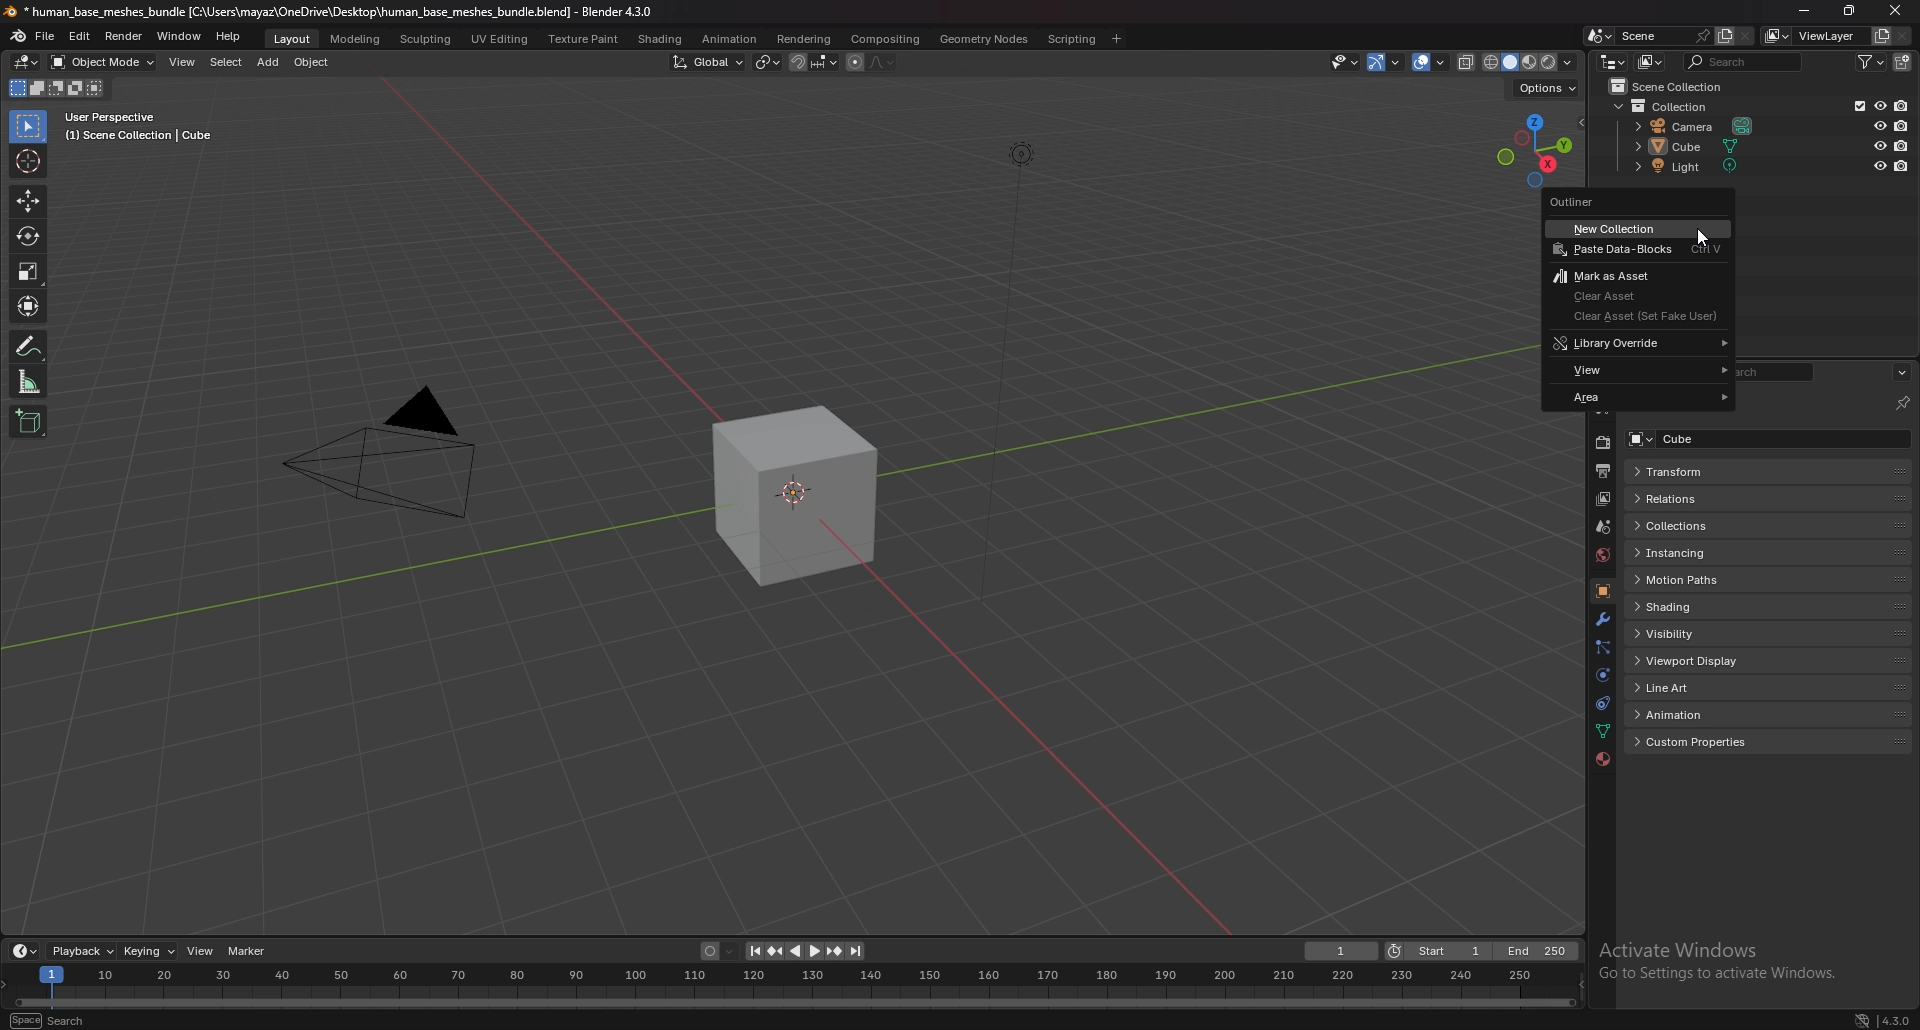  I want to click on camera, so click(1700, 124).